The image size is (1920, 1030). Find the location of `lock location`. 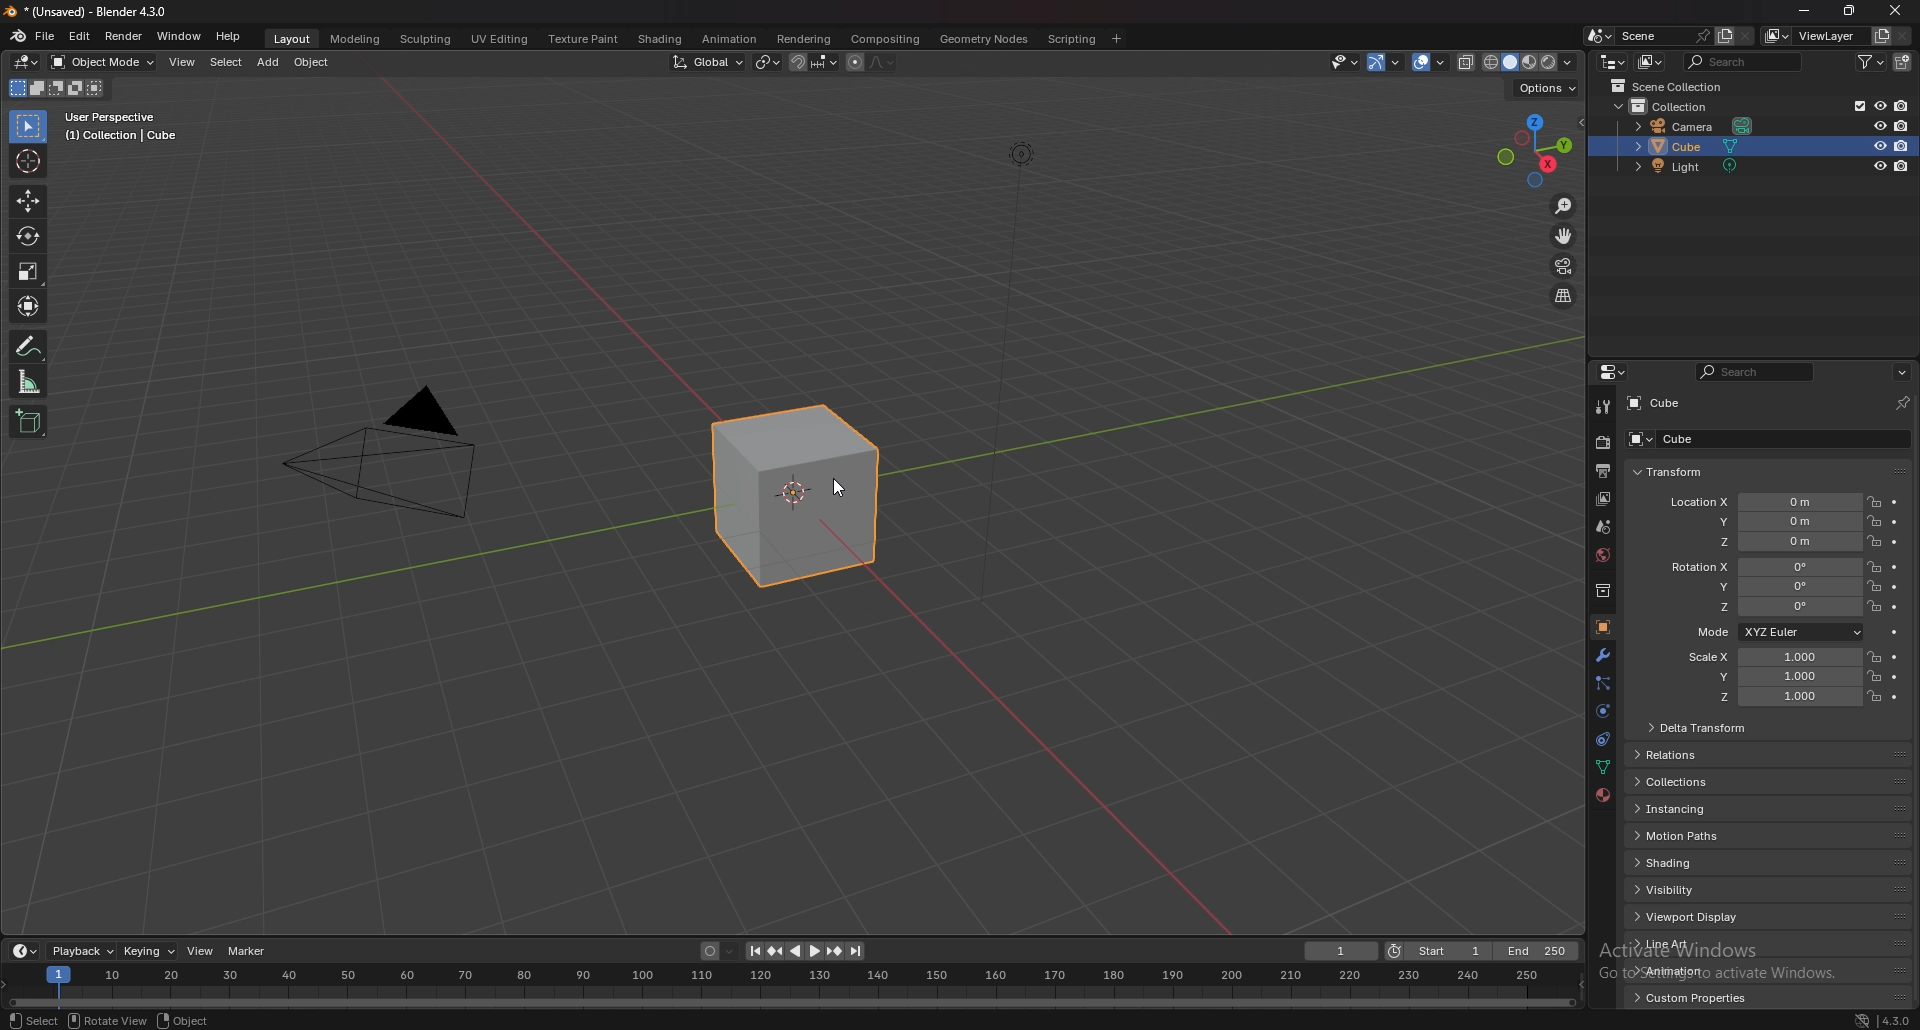

lock location is located at coordinates (1875, 567).